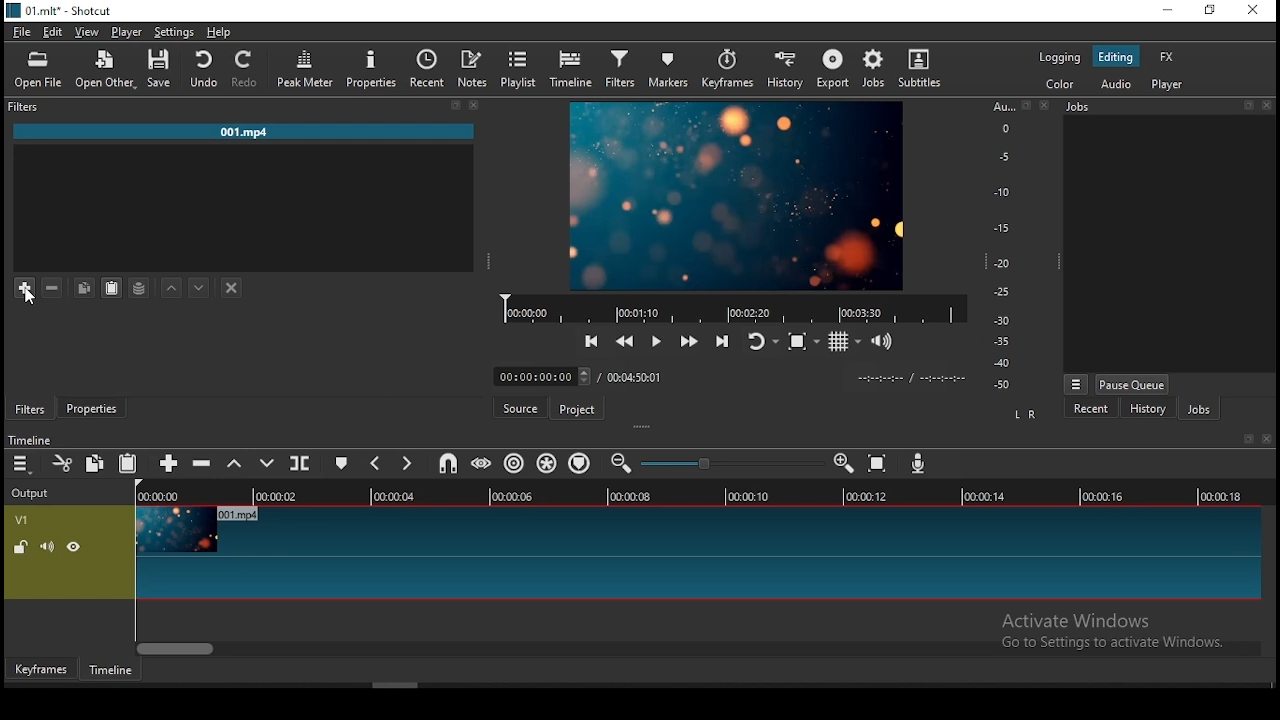 This screenshot has height=720, width=1280. Describe the element at coordinates (916, 464) in the screenshot. I see `record audio` at that location.